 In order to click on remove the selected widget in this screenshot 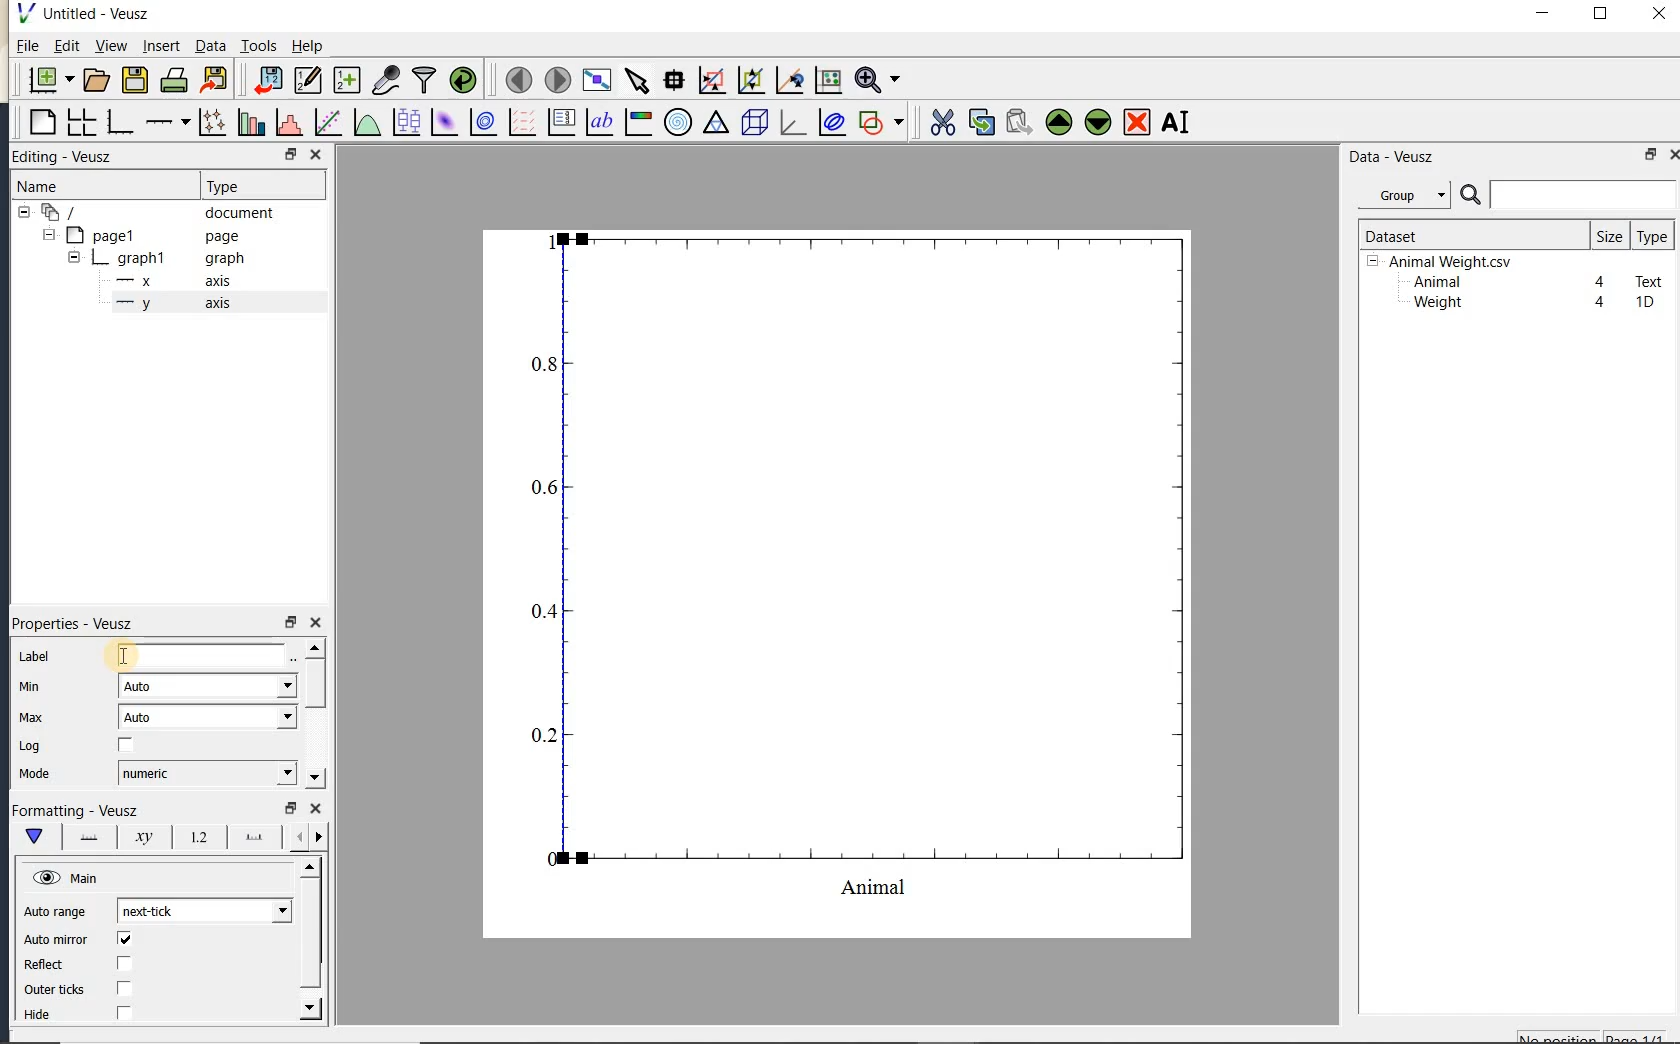, I will do `click(1135, 124)`.